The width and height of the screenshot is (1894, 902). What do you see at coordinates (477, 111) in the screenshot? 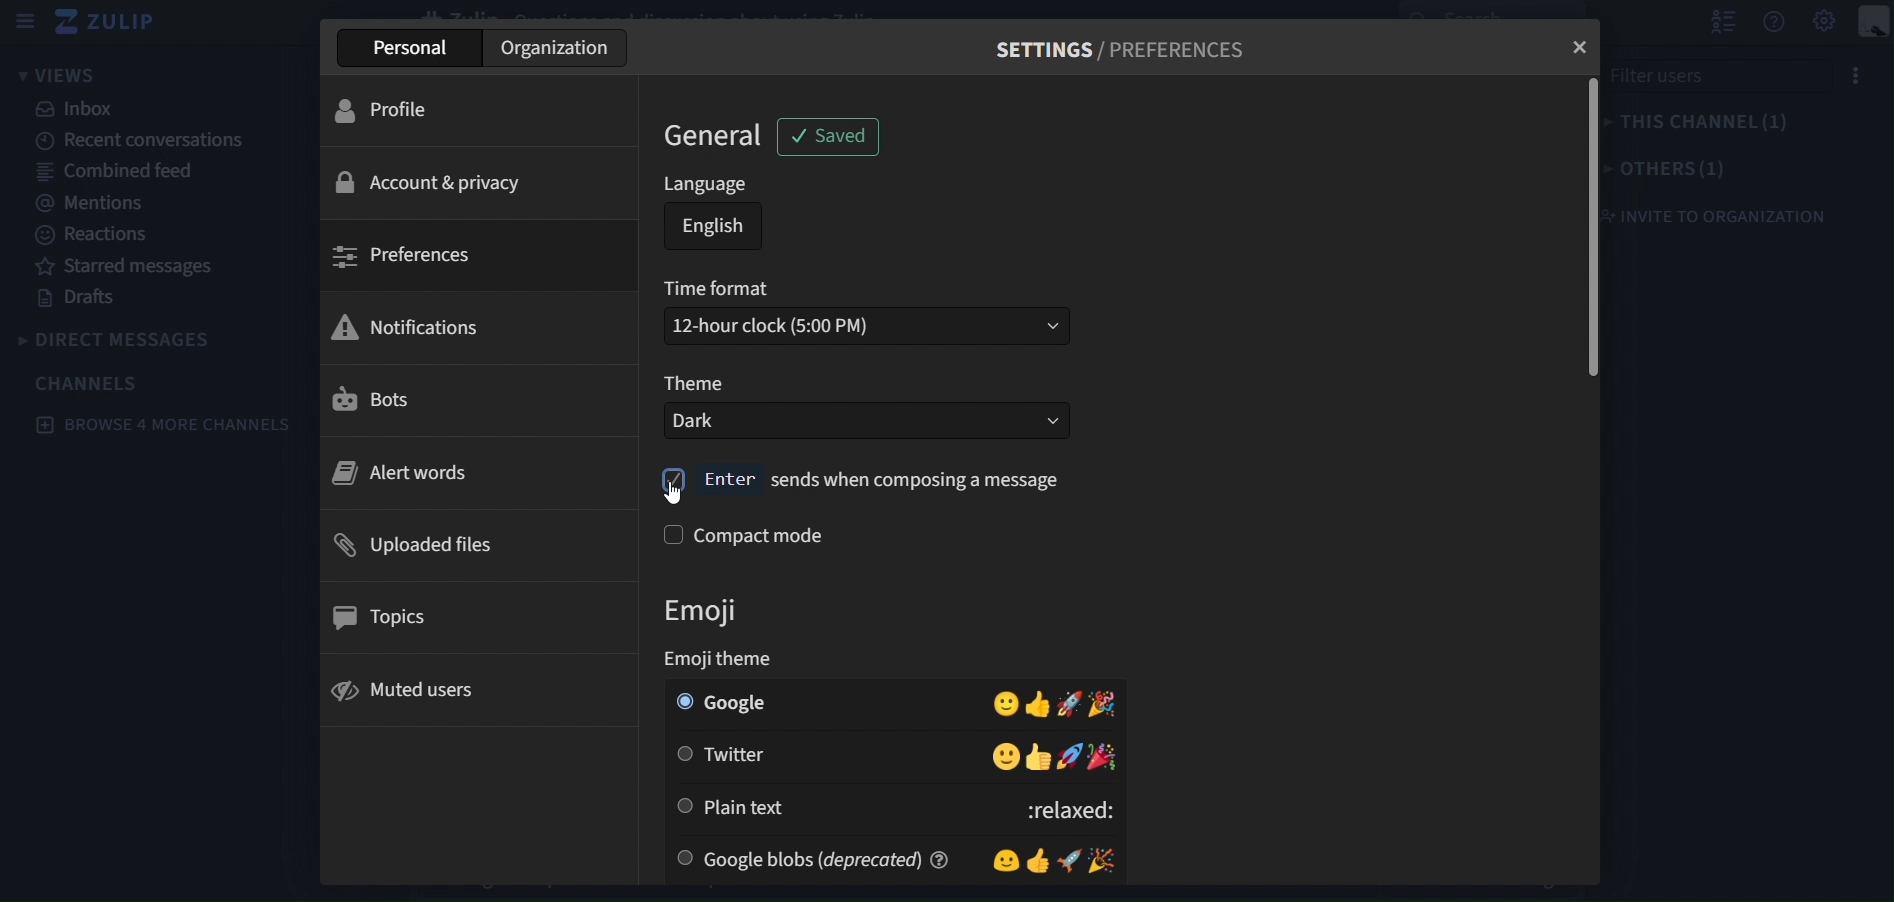
I see `profile` at bounding box center [477, 111].